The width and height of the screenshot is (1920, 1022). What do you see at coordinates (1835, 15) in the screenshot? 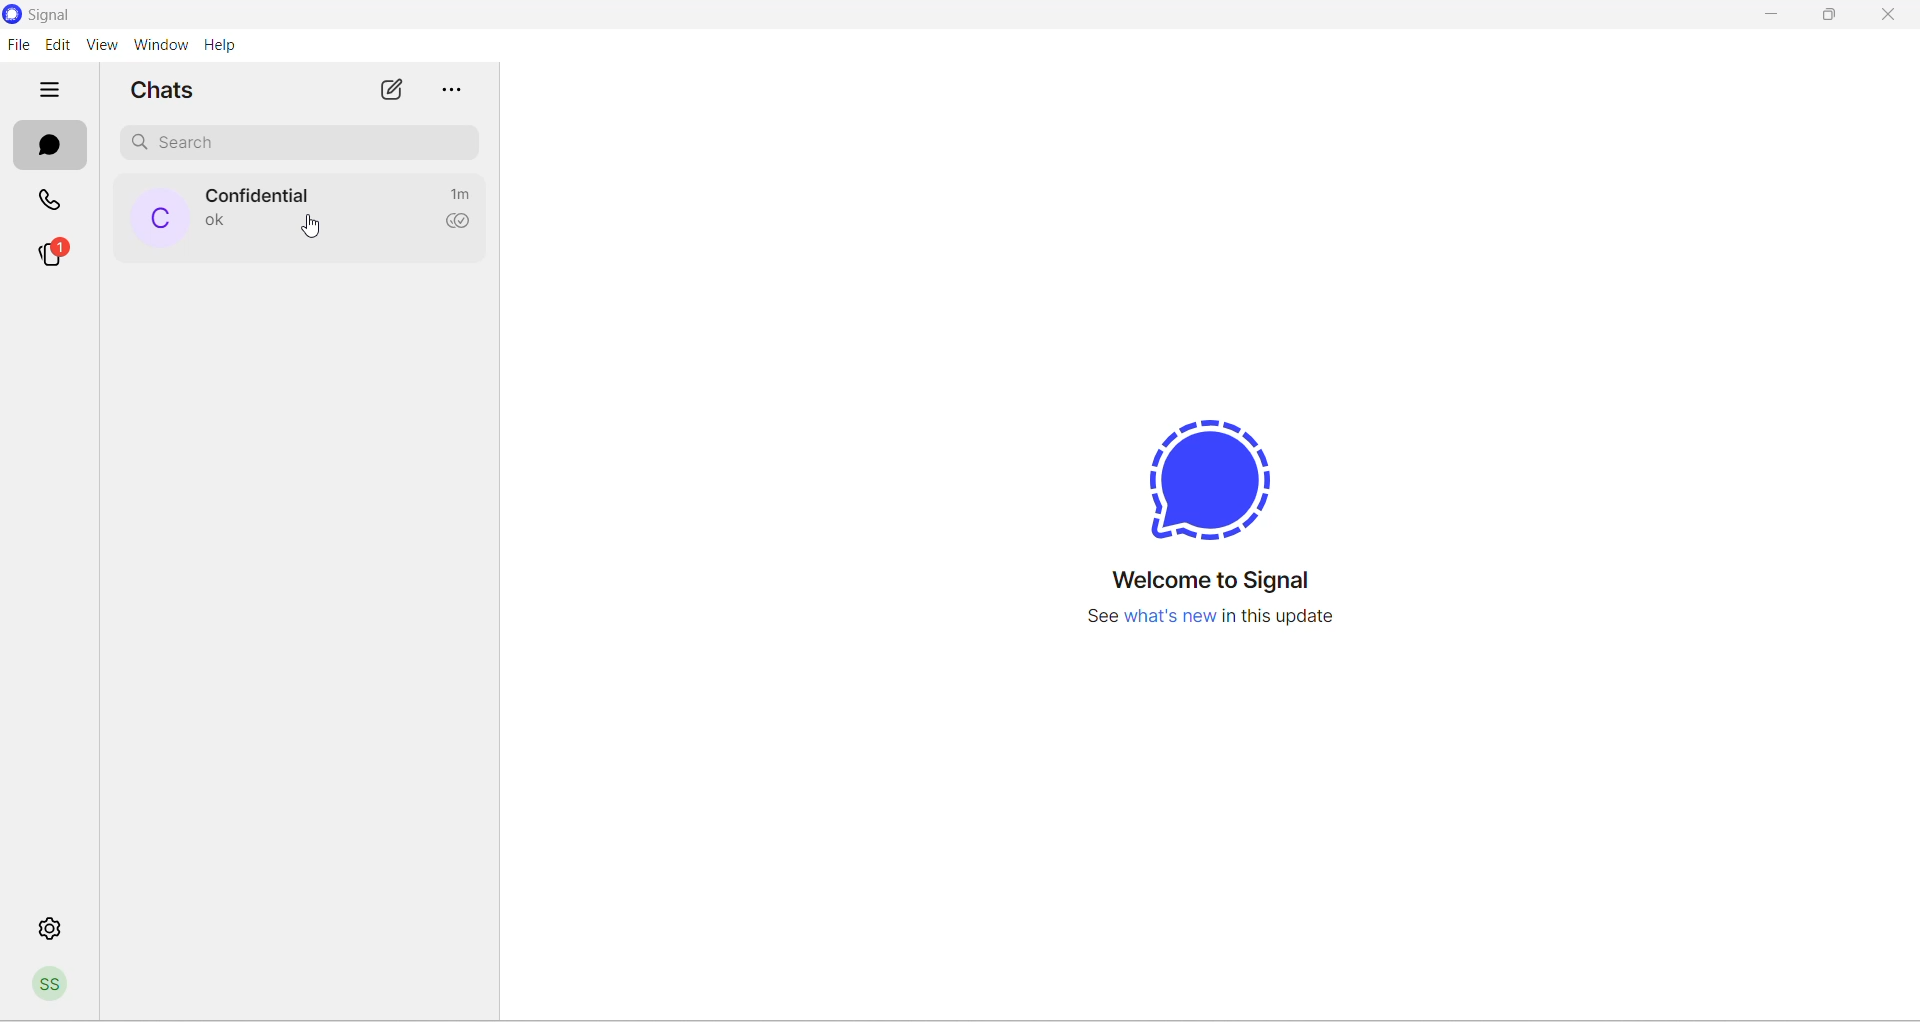
I see `maximize` at bounding box center [1835, 15].